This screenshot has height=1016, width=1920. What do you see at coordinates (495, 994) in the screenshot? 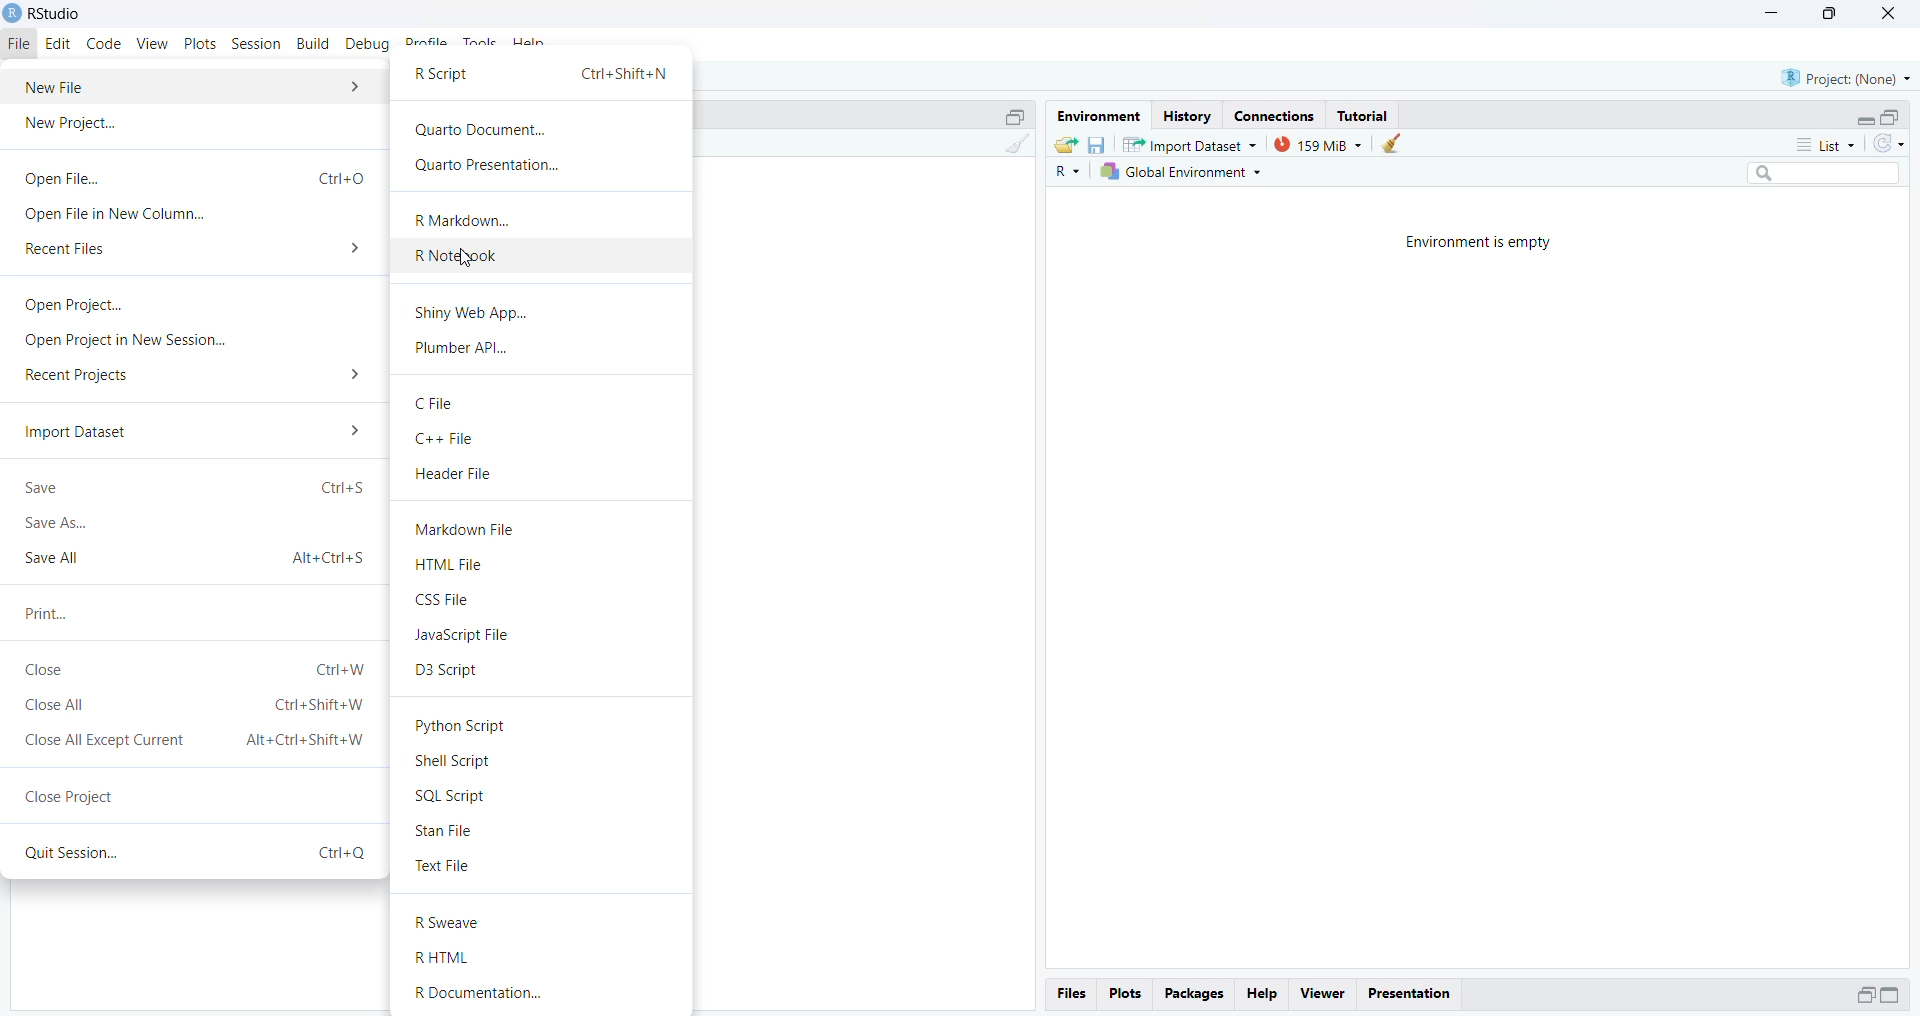
I see `R Documentation...` at bounding box center [495, 994].